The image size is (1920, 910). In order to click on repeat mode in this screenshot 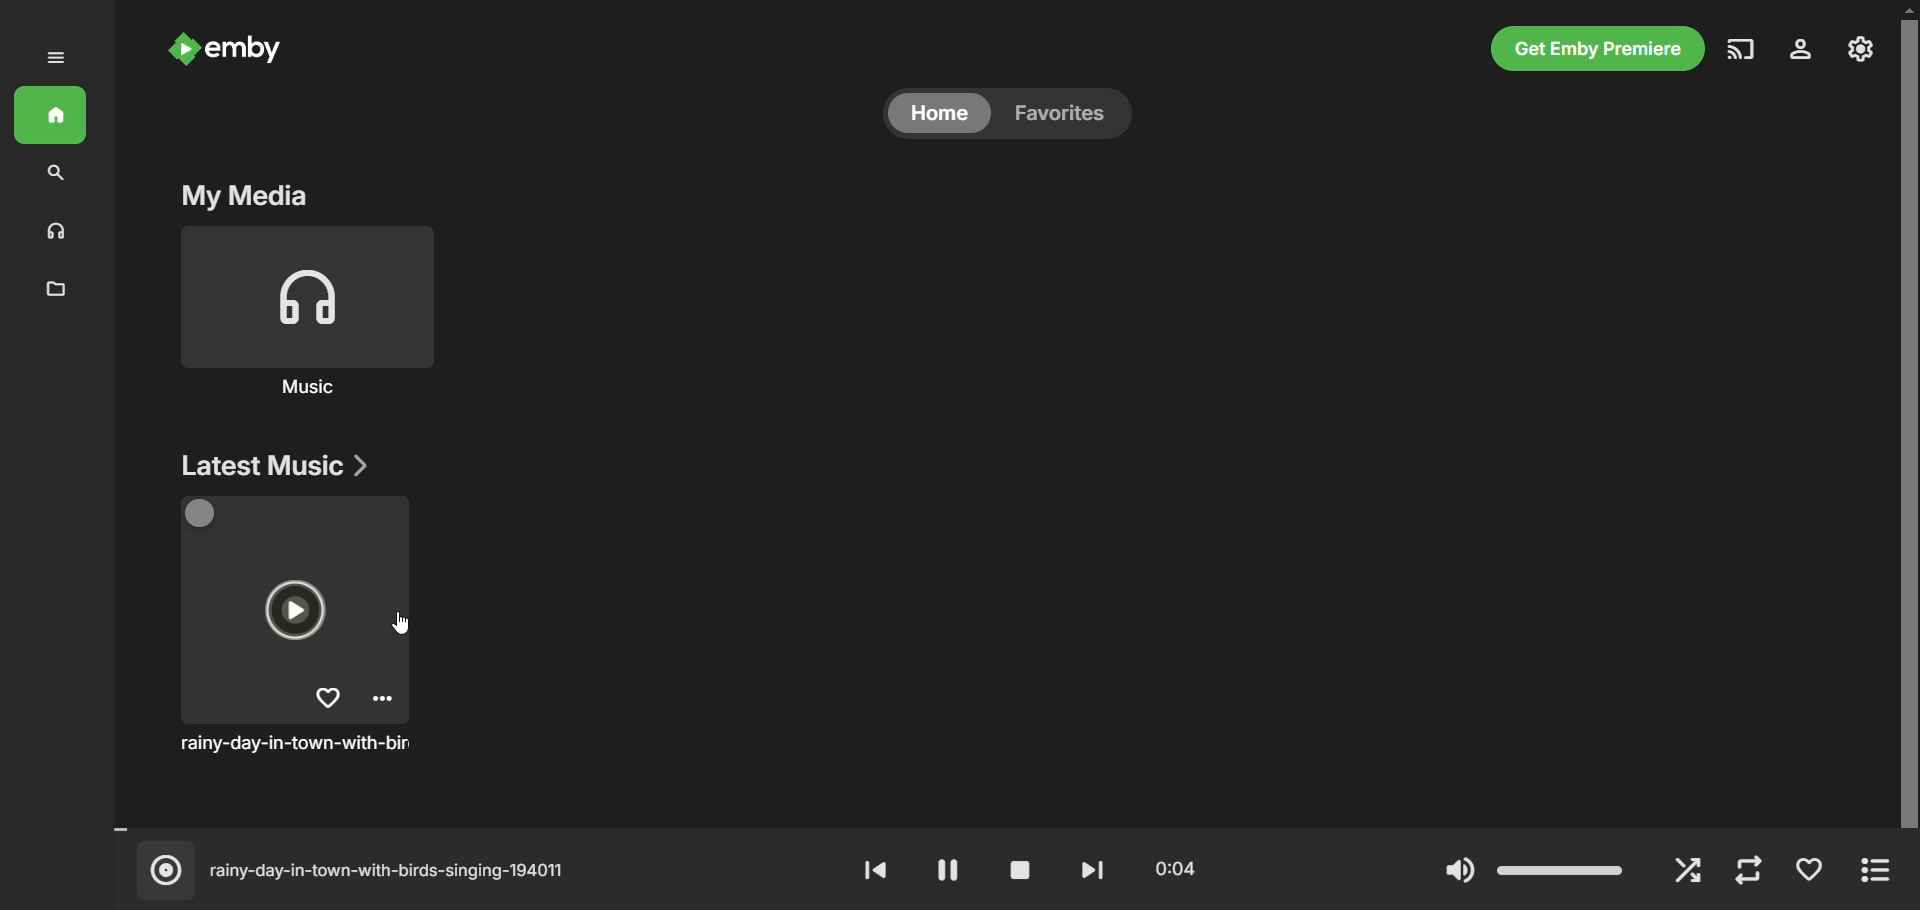, I will do `click(1749, 872)`.